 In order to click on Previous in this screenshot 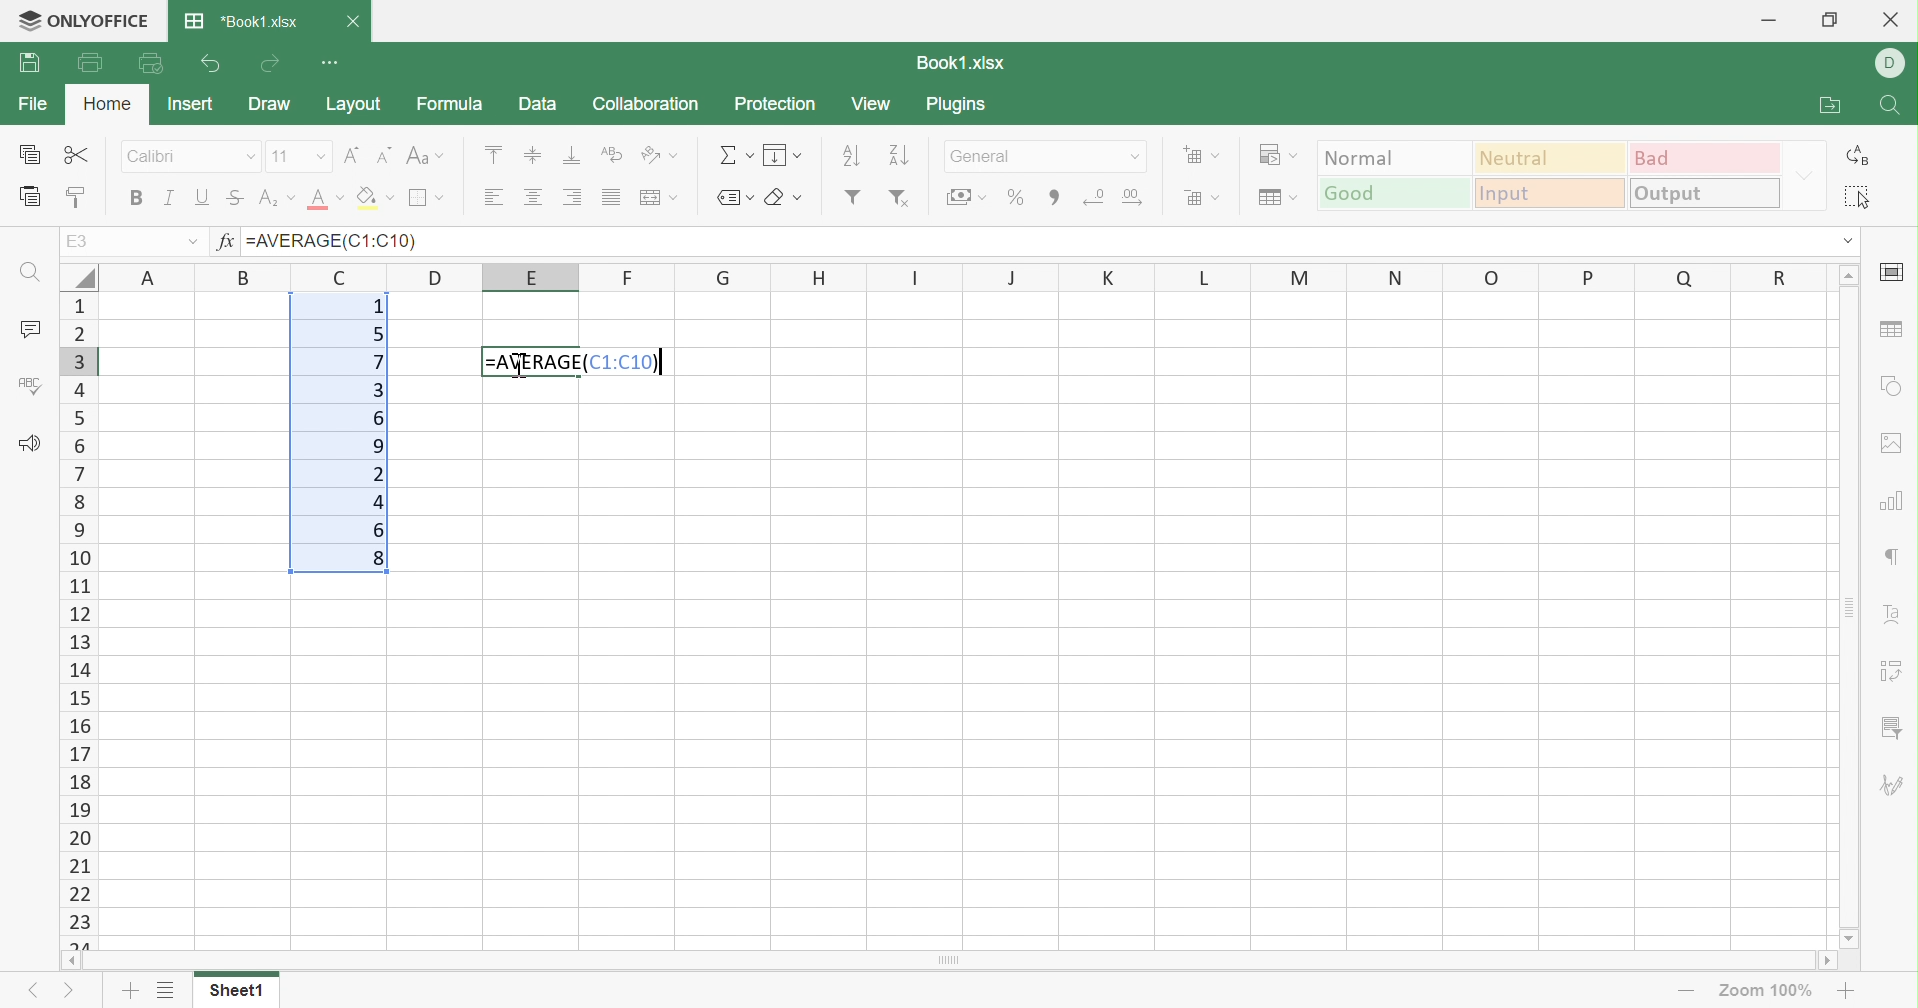, I will do `click(33, 990)`.